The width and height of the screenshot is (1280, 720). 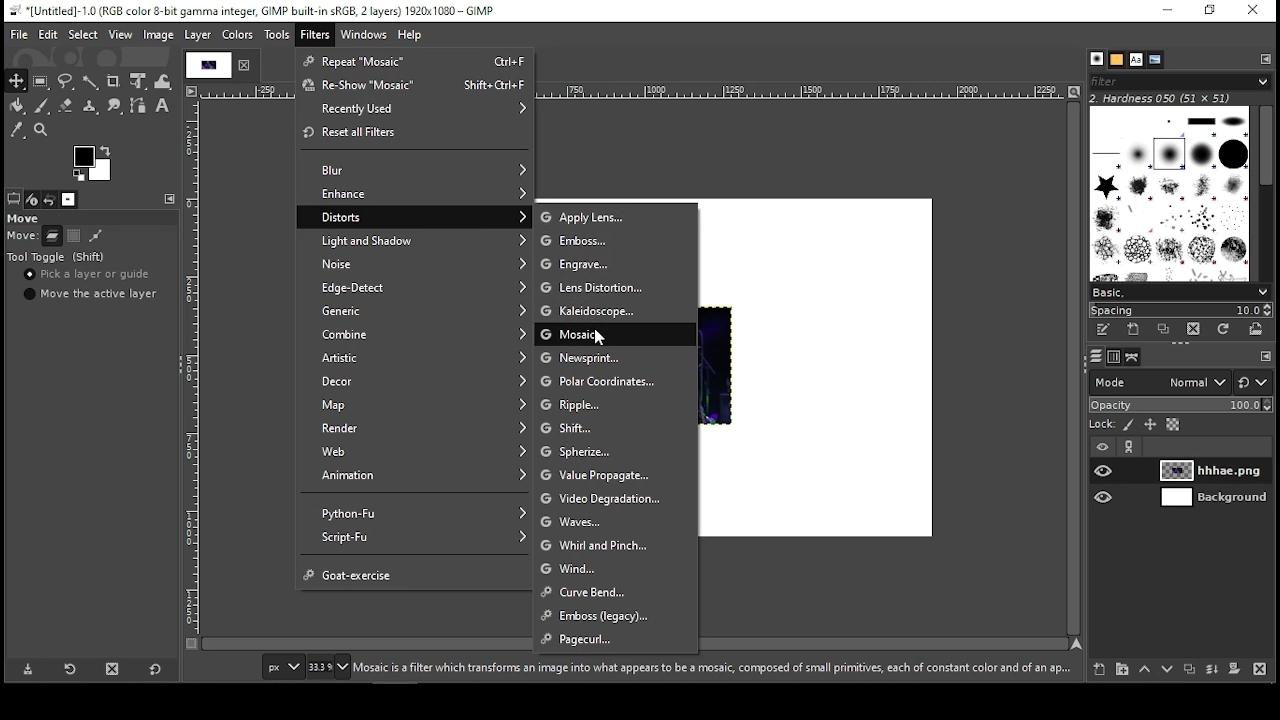 I want to click on edge detect, so click(x=412, y=287).